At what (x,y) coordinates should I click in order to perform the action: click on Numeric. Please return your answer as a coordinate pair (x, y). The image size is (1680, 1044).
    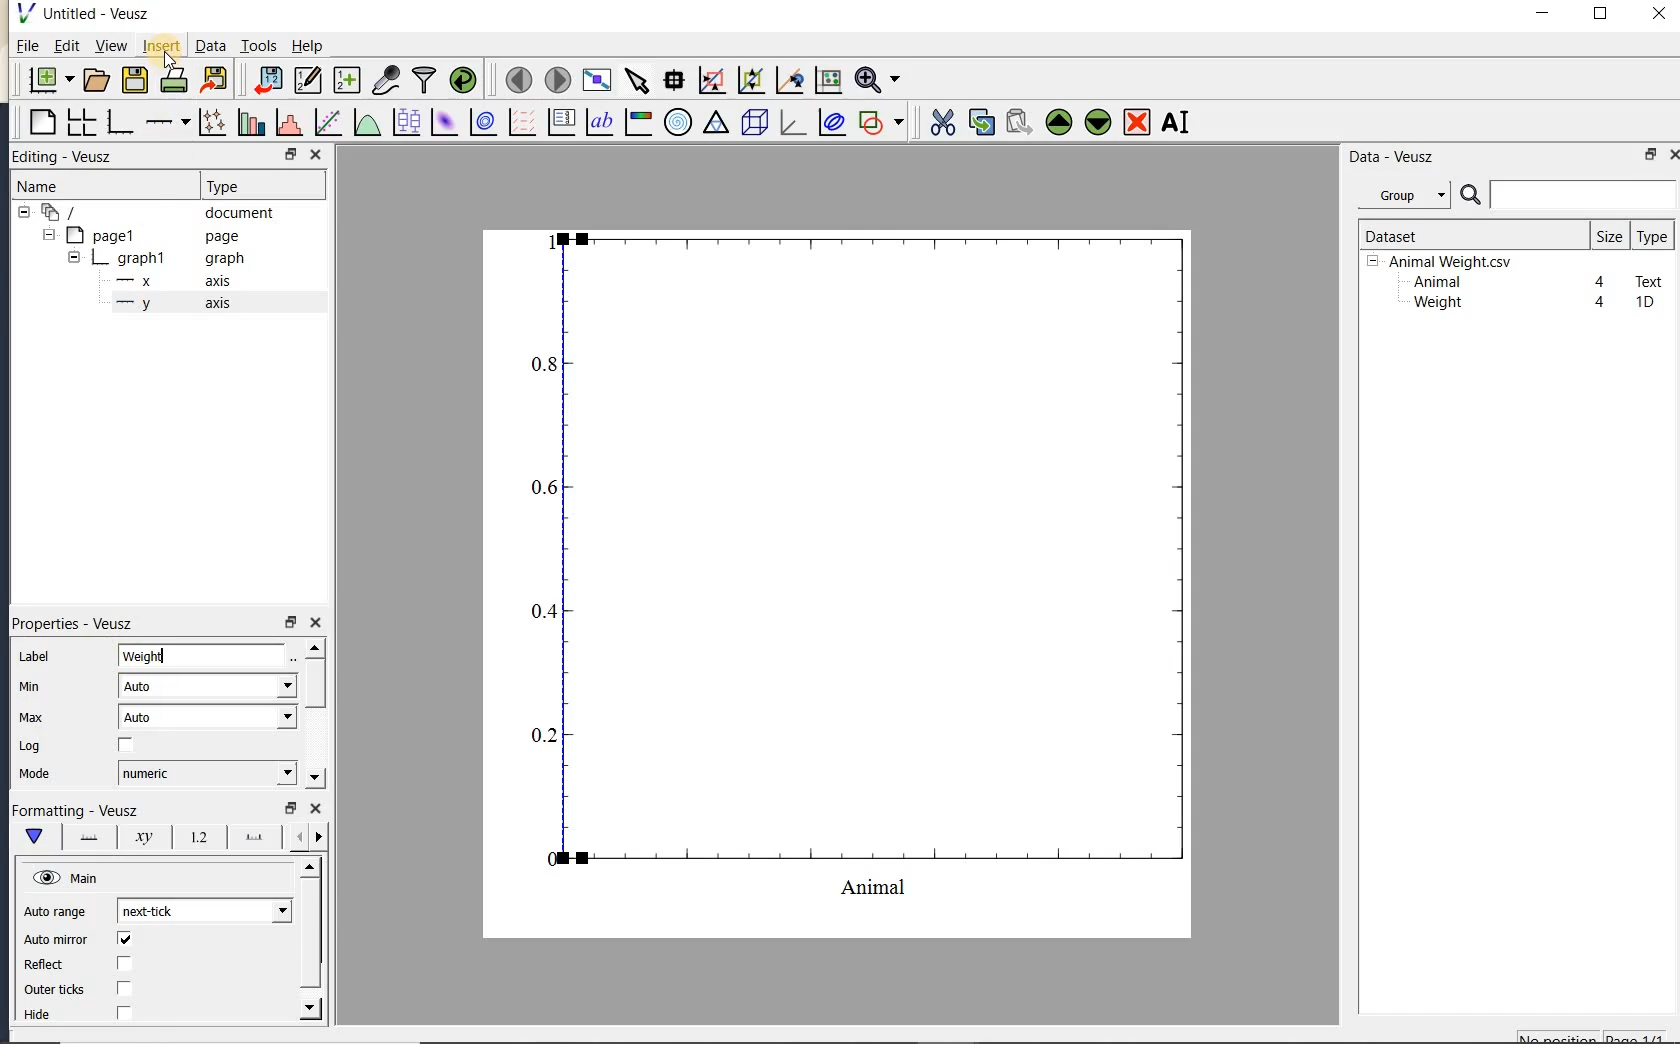
    Looking at the image, I should click on (206, 773).